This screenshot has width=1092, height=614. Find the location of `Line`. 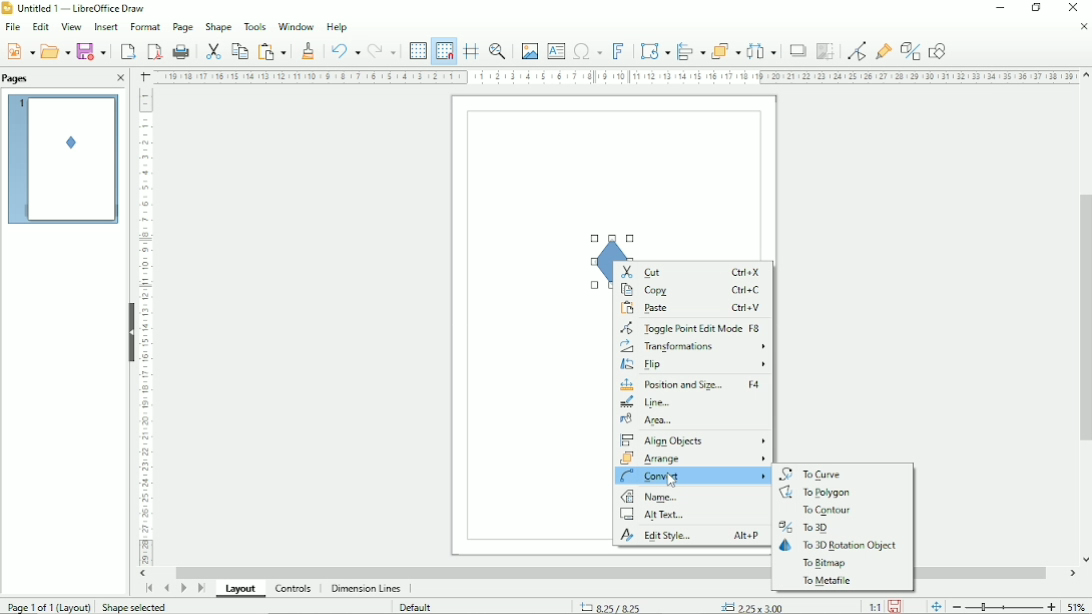

Line is located at coordinates (649, 404).